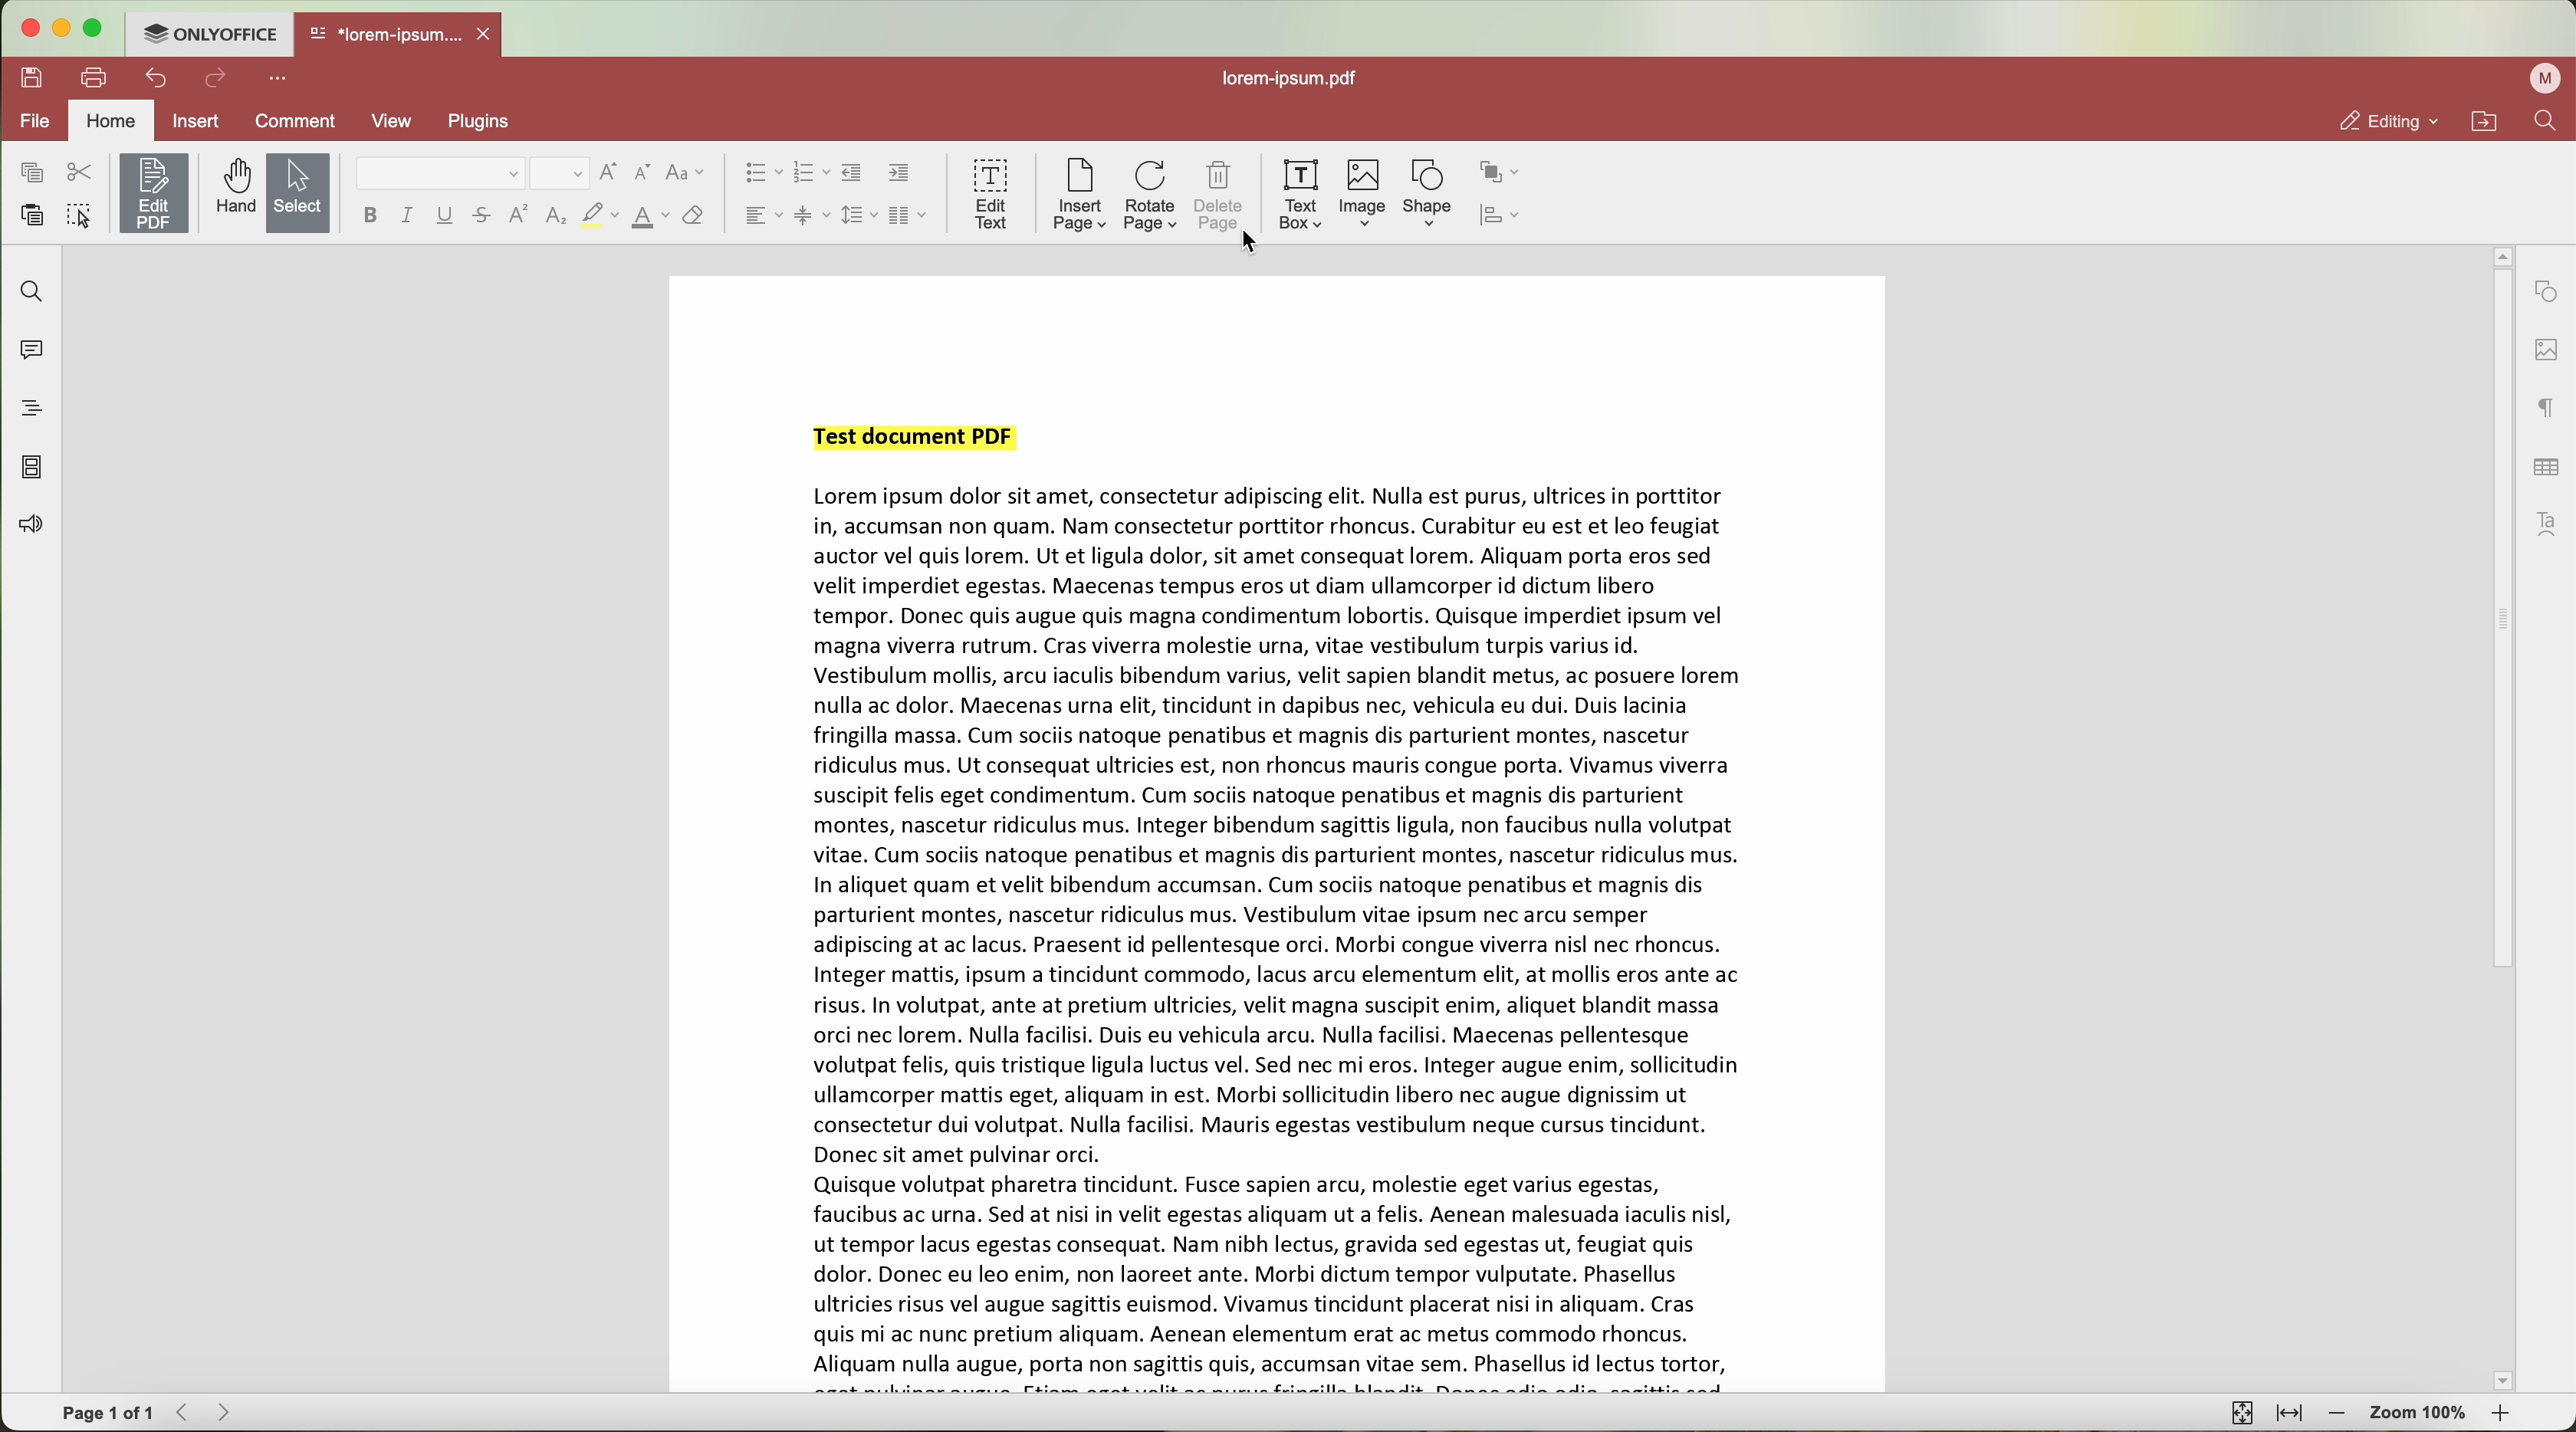  Describe the element at coordinates (2386, 122) in the screenshot. I see `editing` at that location.